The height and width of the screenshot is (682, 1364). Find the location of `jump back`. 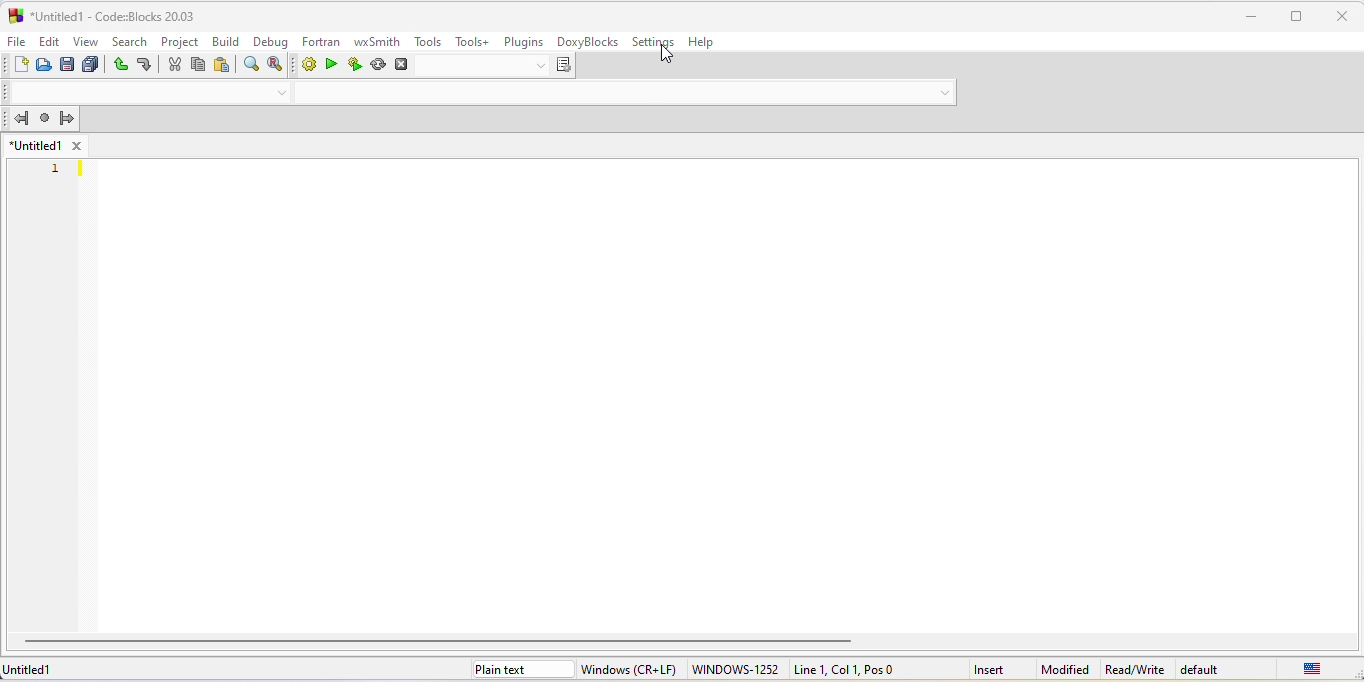

jump back is located at coordinates (20, 118).